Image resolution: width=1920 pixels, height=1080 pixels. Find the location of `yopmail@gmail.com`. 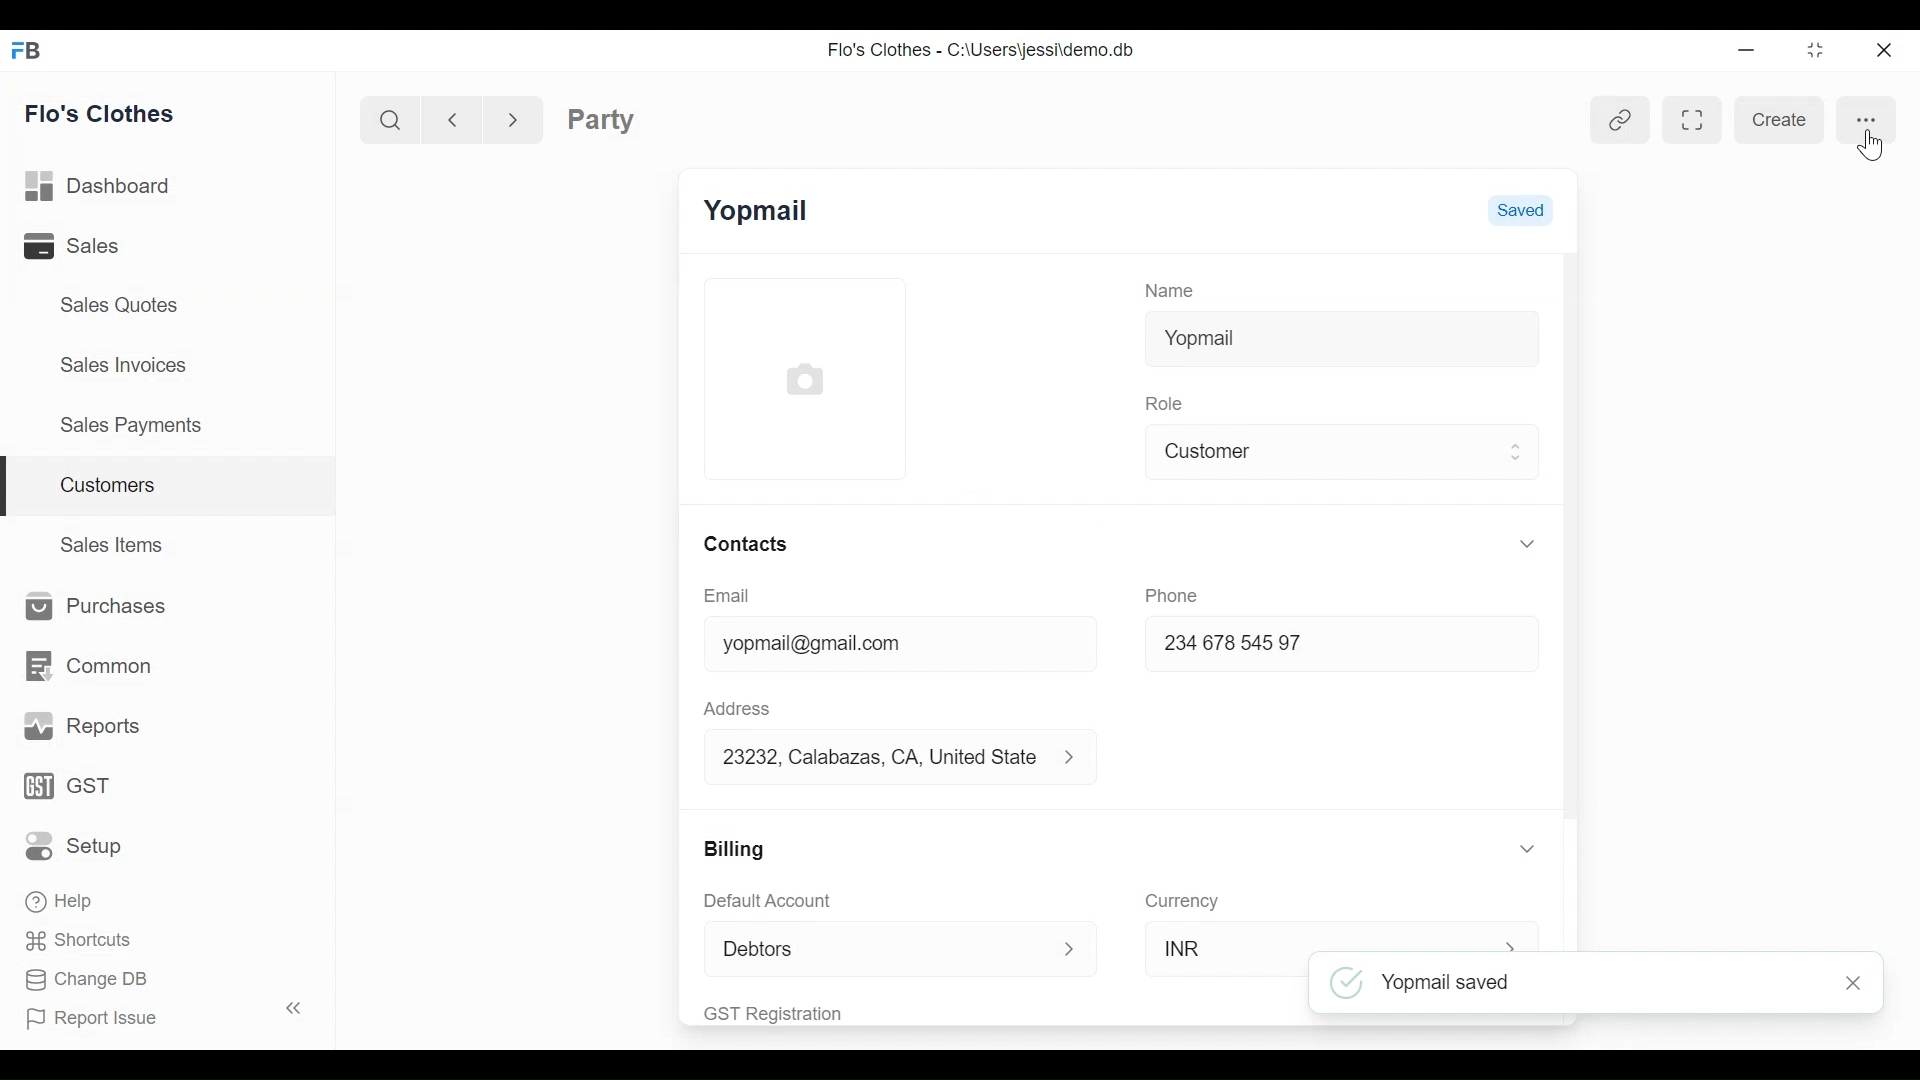

yopmail@gmail.com is located at coordinates (870, 644).